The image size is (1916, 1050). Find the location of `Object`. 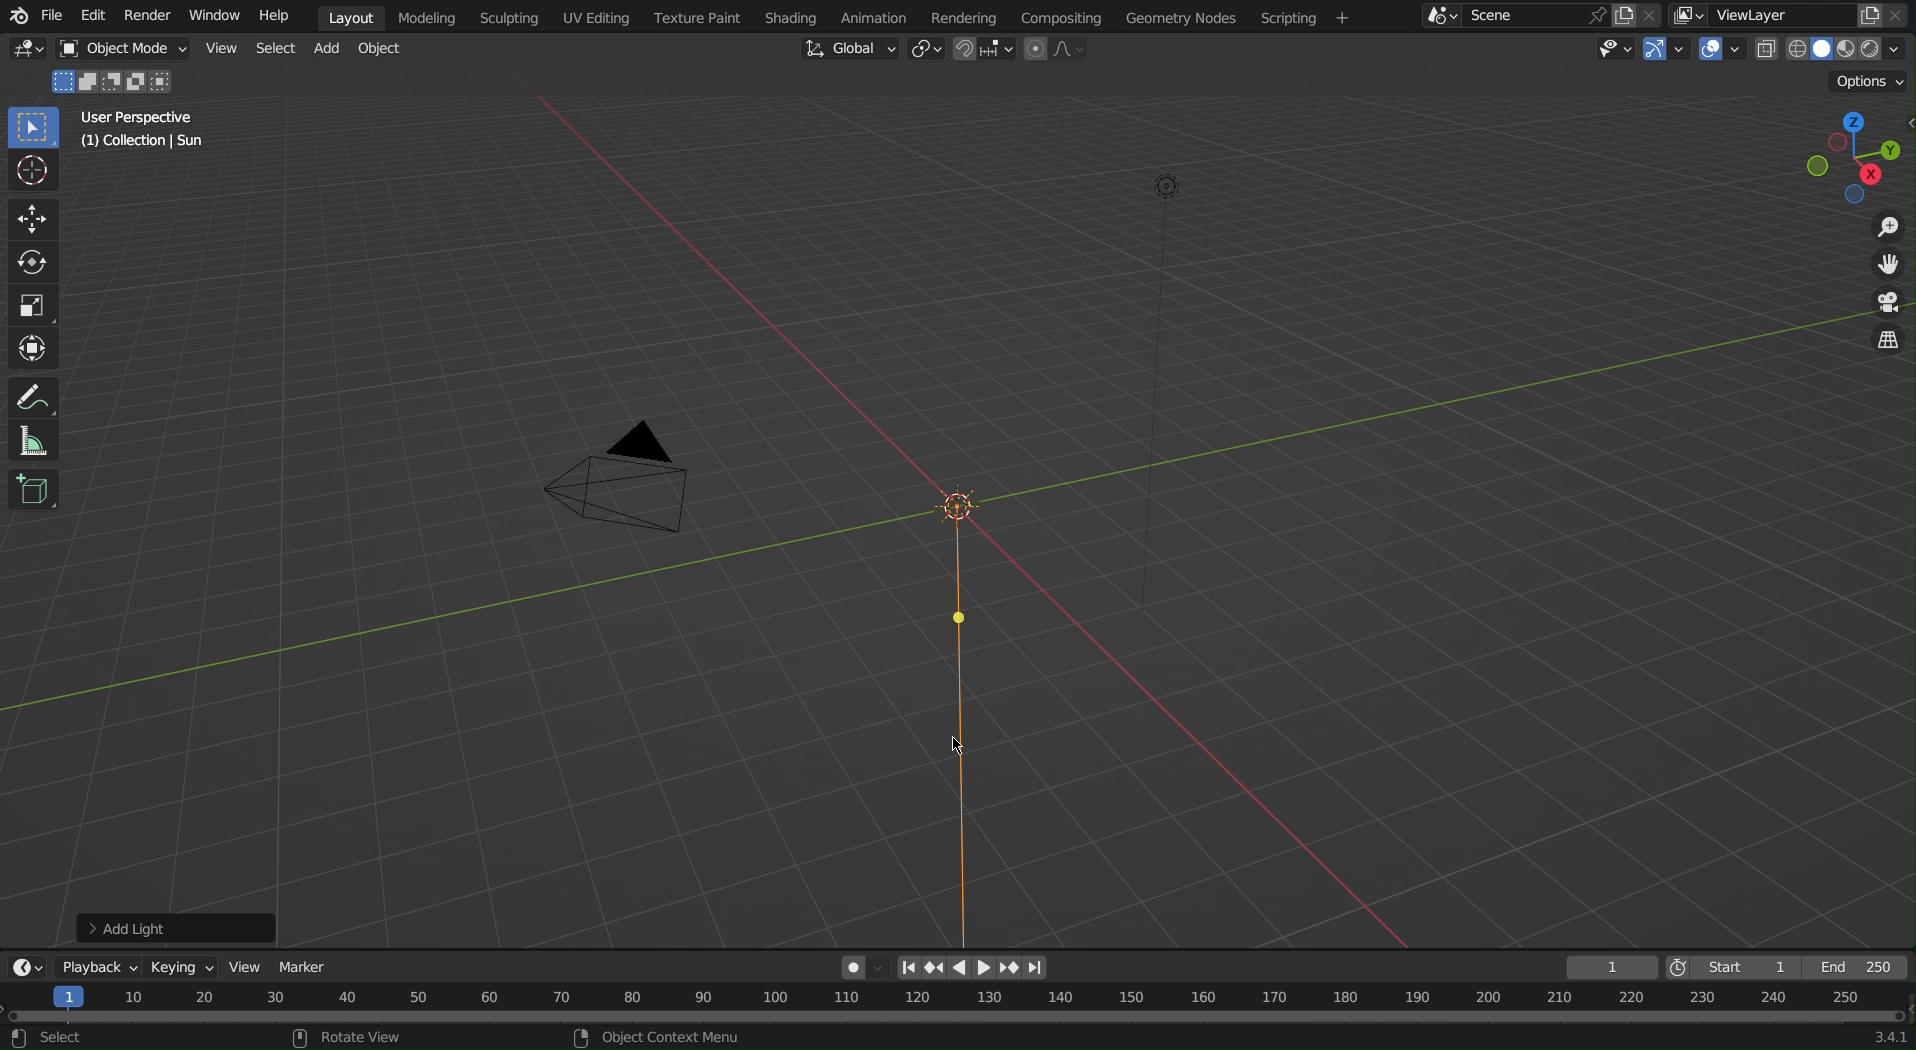

Object is located at coordinates (386, 50).